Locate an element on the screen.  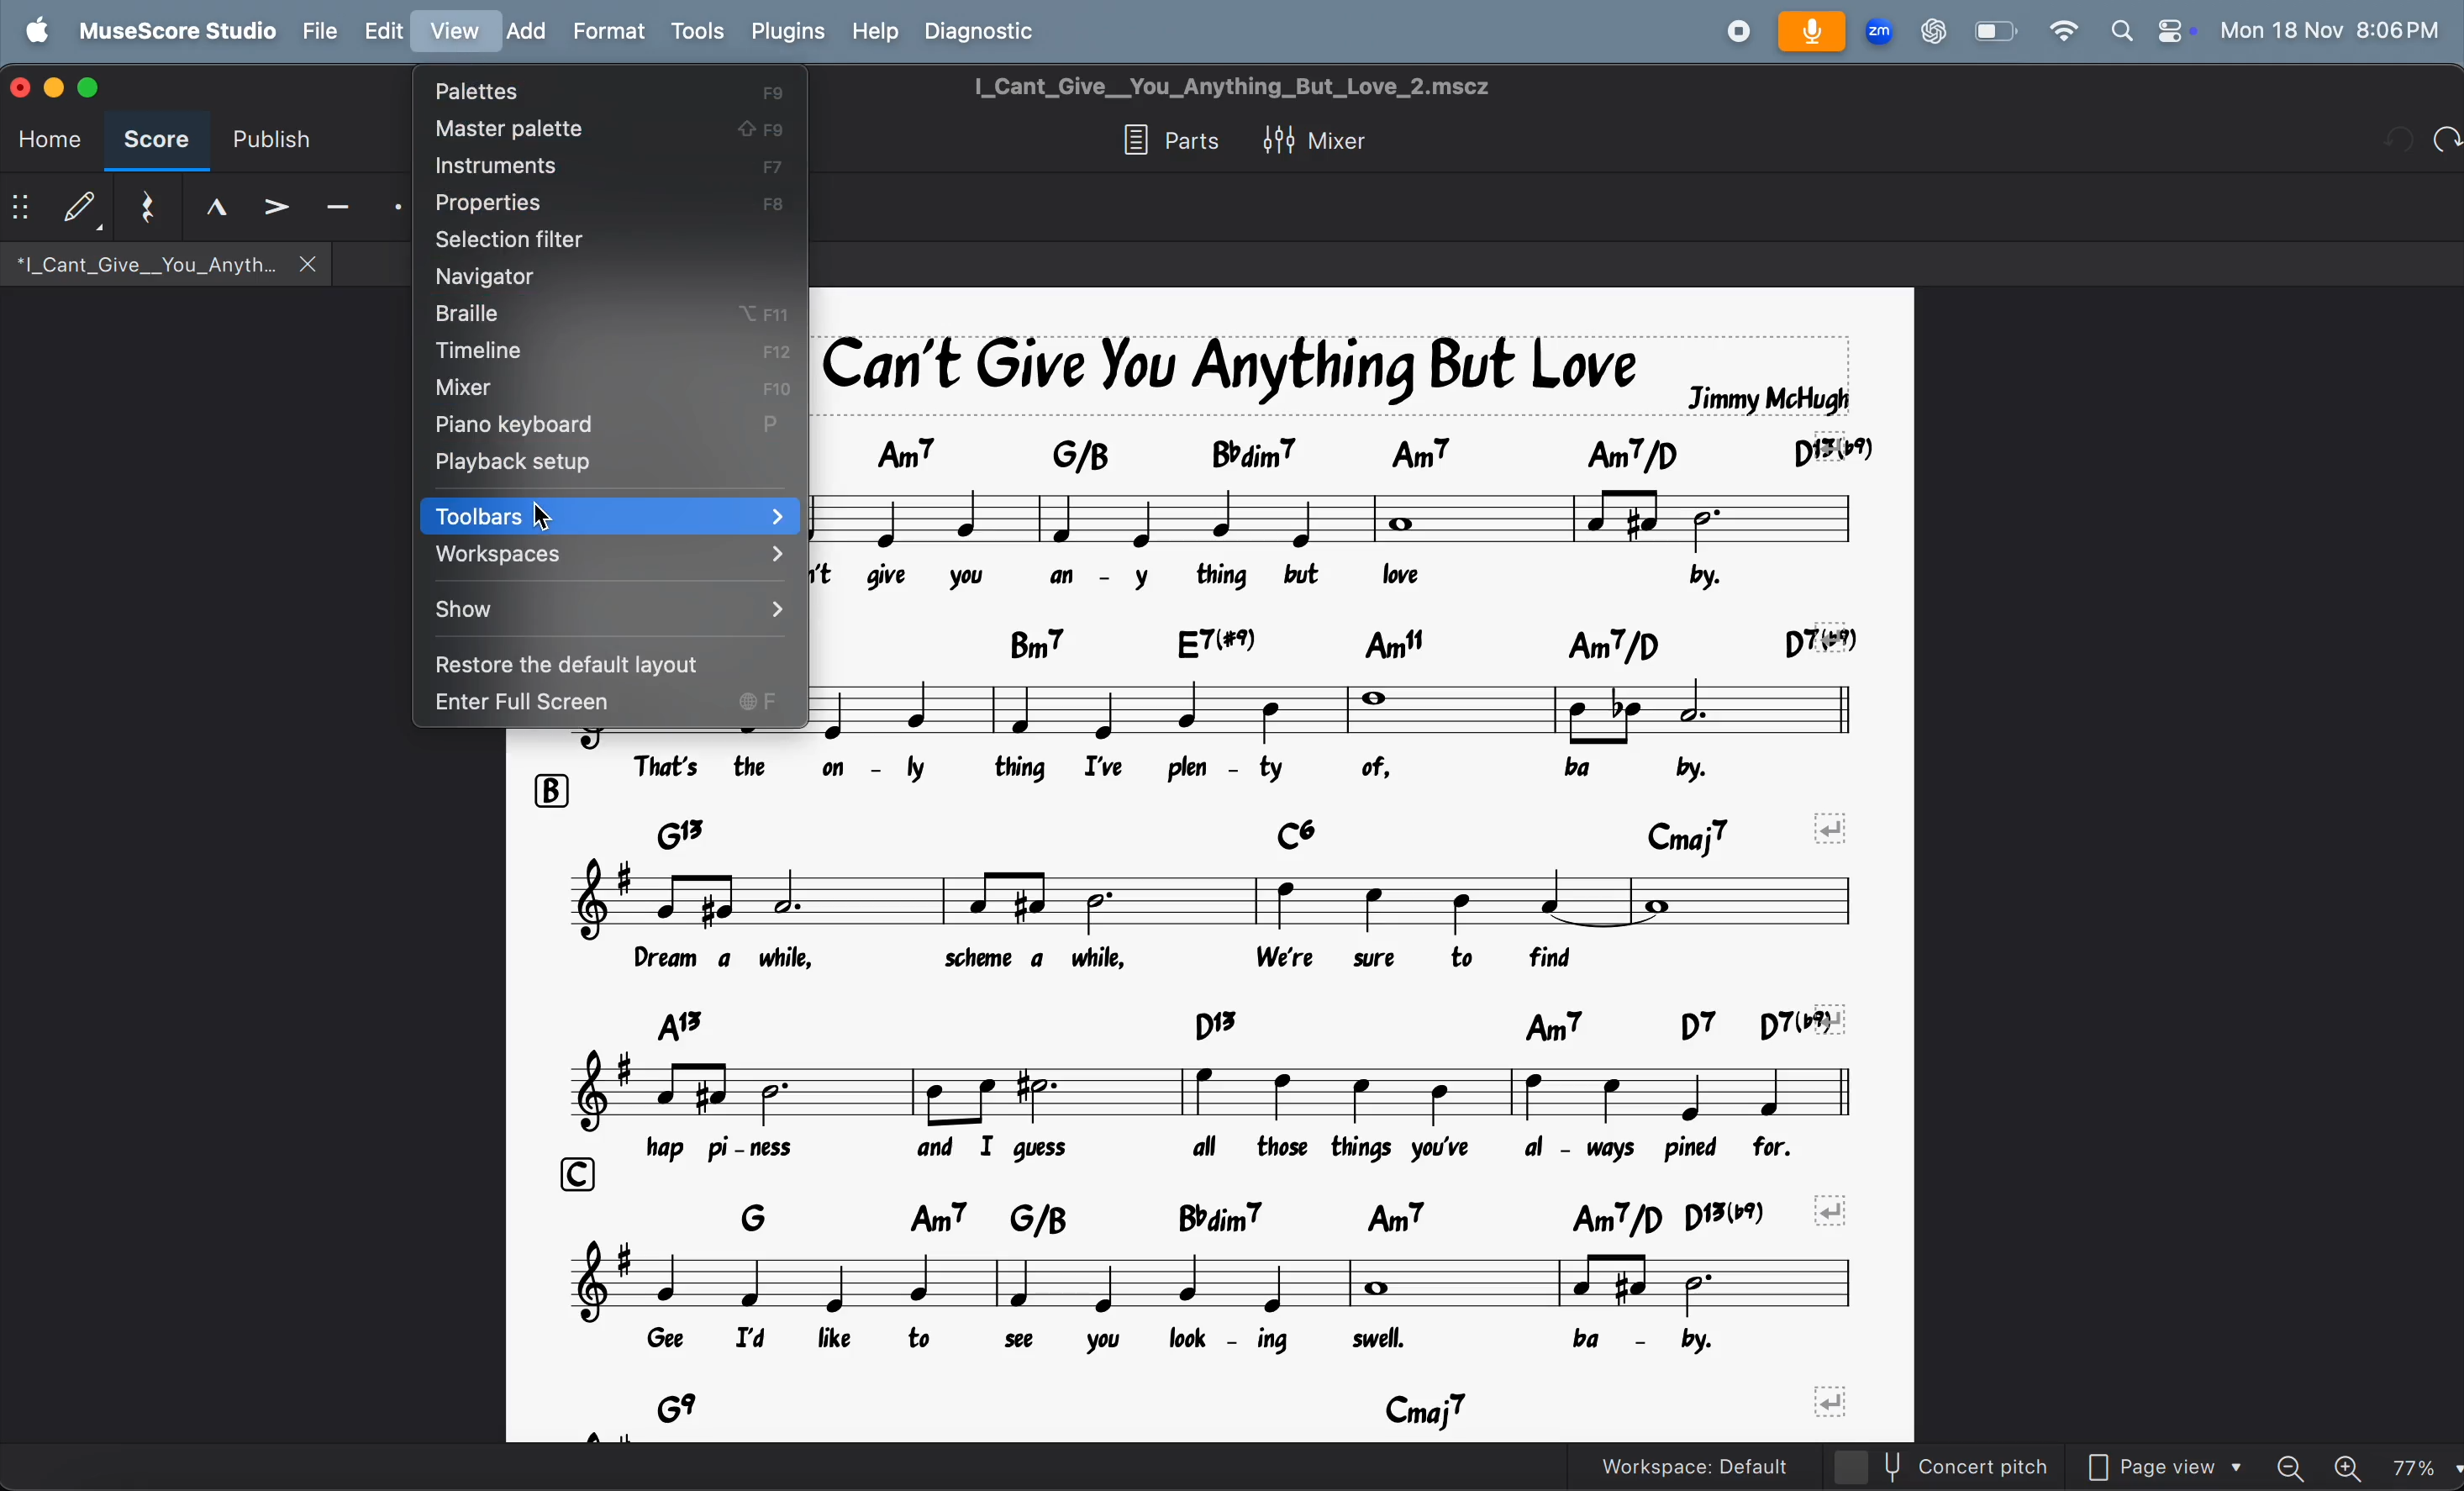
default step time is located at coordinates (54, 203).